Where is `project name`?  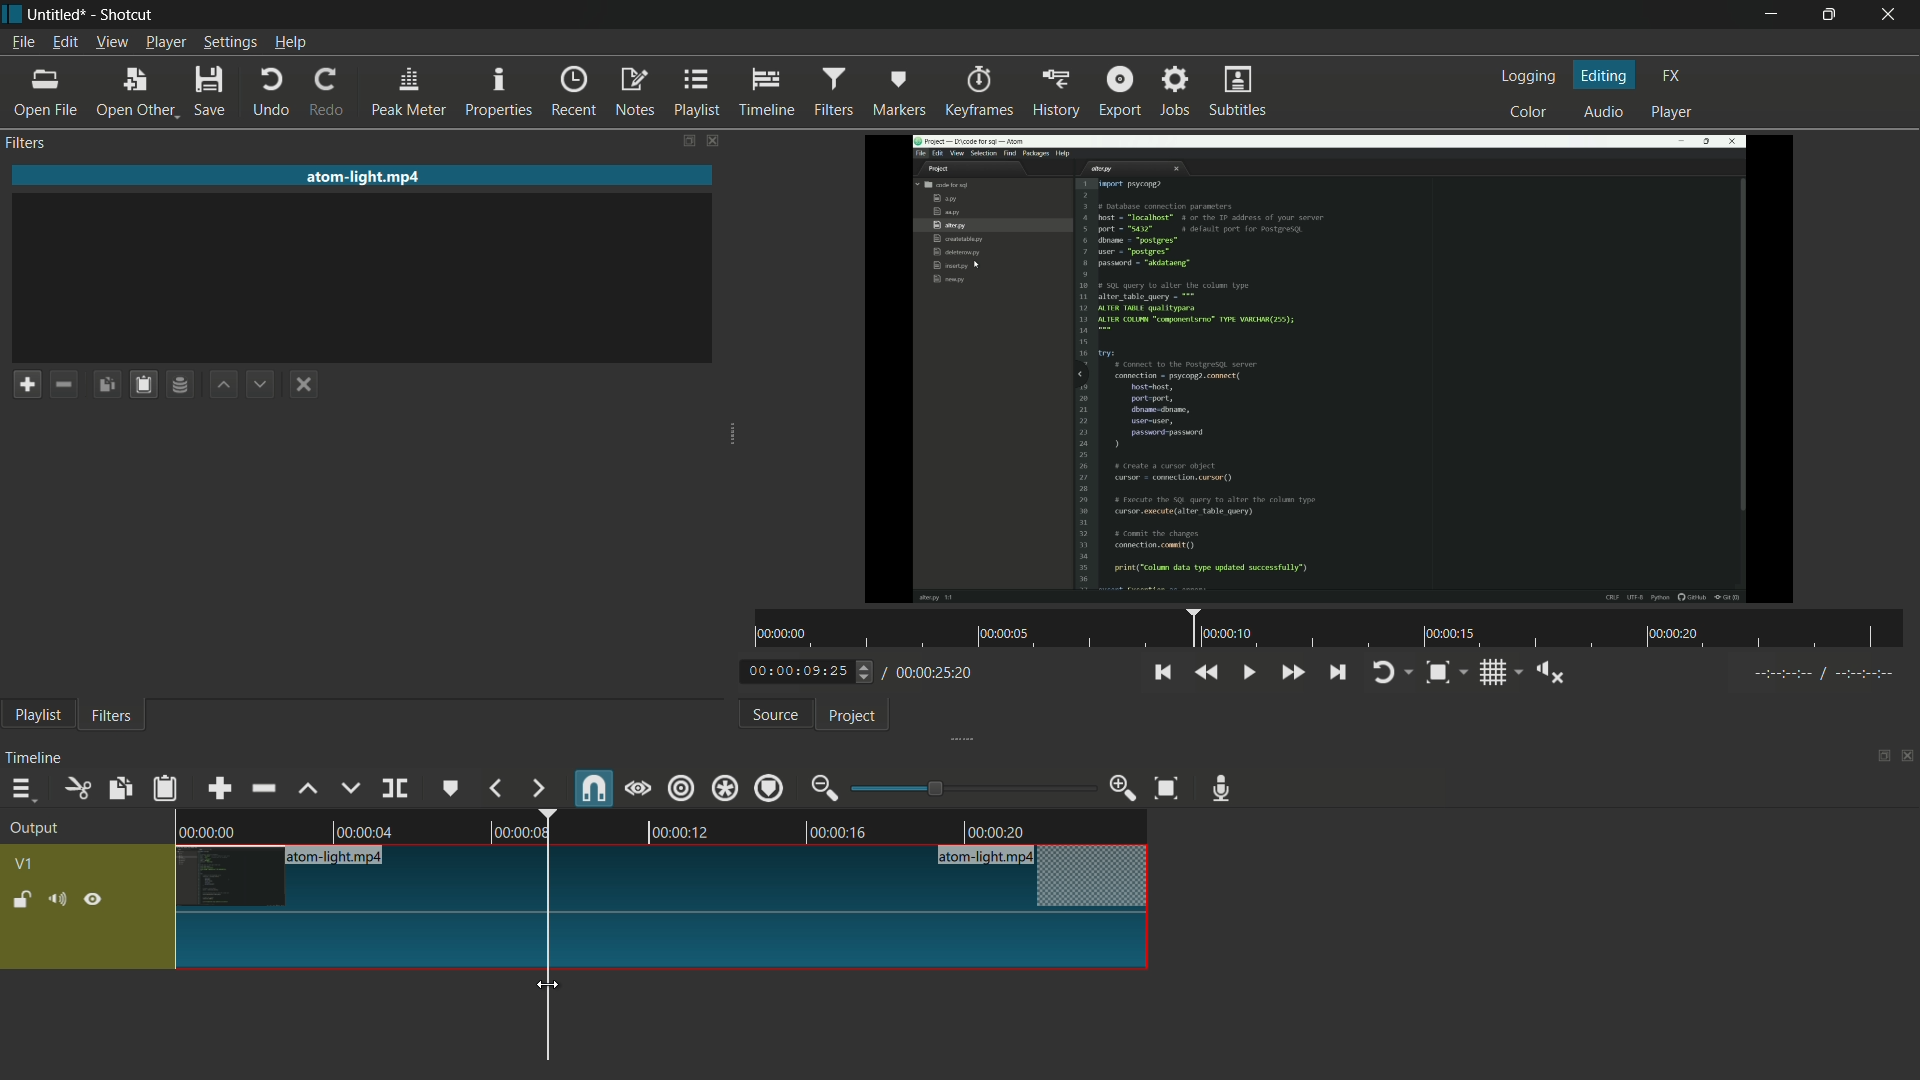 project name is located at coordinates (61, 15).